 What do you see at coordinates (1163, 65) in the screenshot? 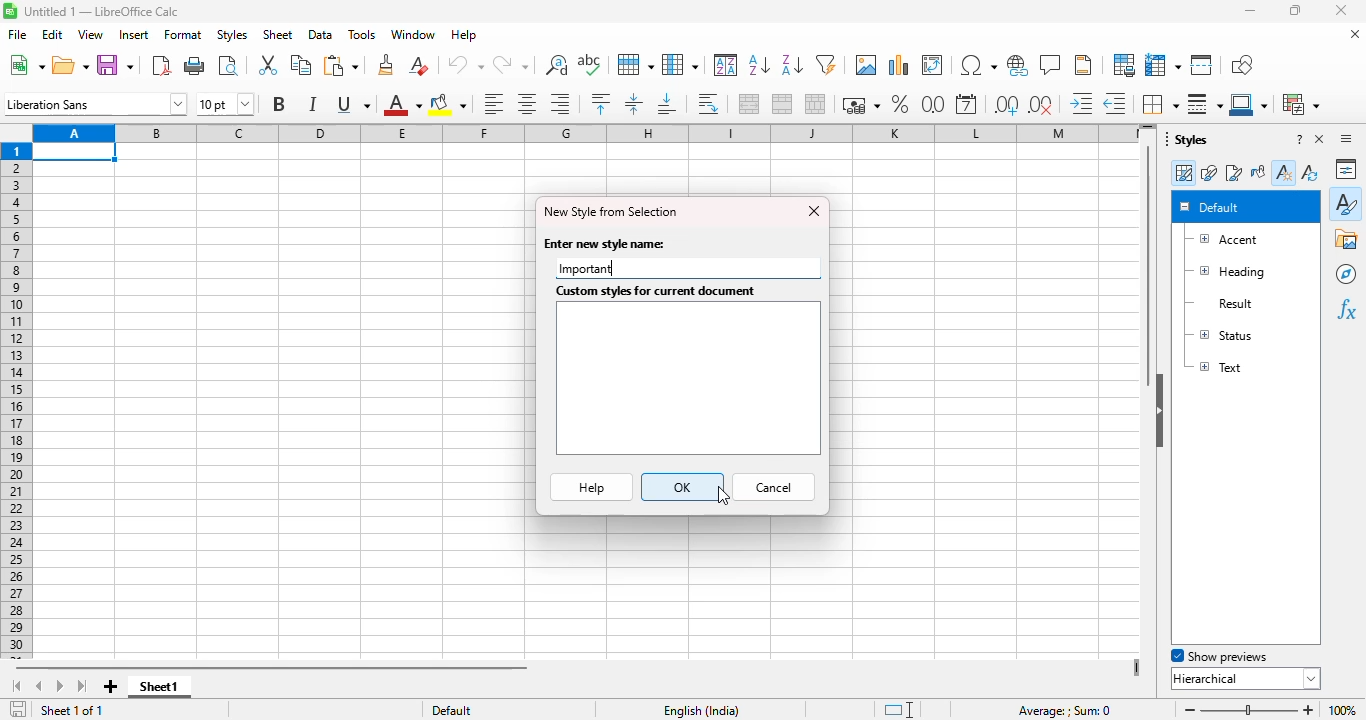
I see `freeze rows and columns` at bounding box center [1163, 65].